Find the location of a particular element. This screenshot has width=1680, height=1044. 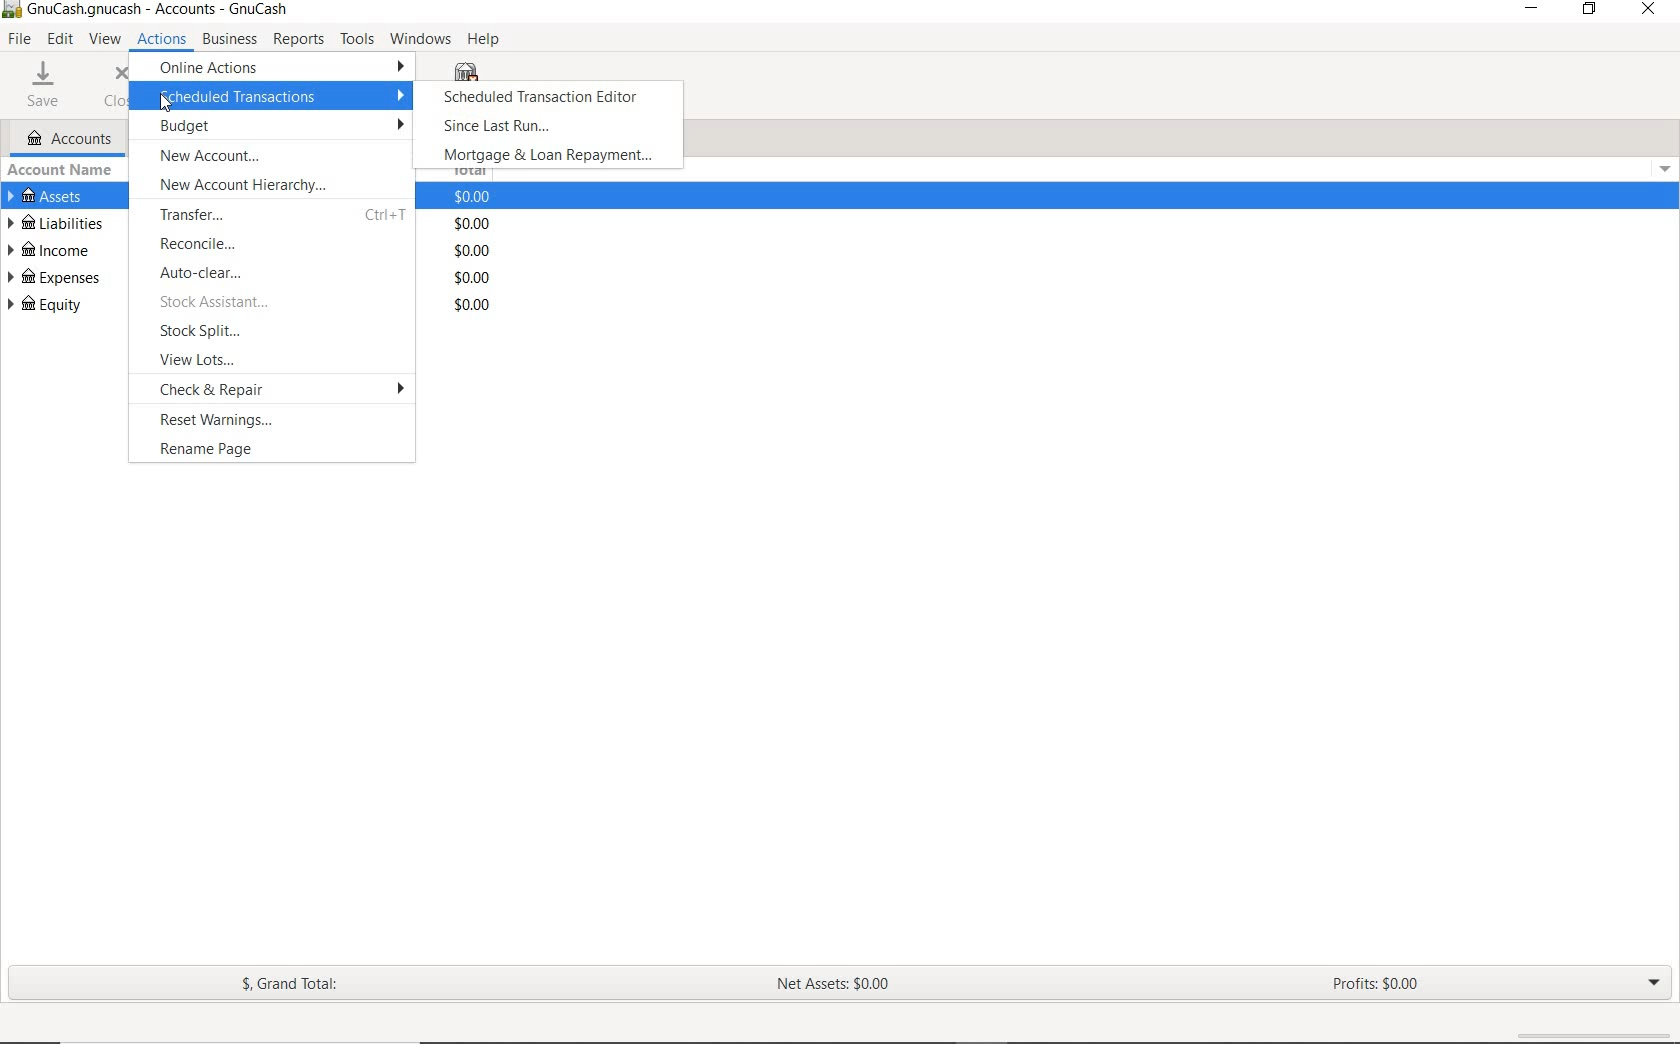

total is located at coordinates (475, 223).